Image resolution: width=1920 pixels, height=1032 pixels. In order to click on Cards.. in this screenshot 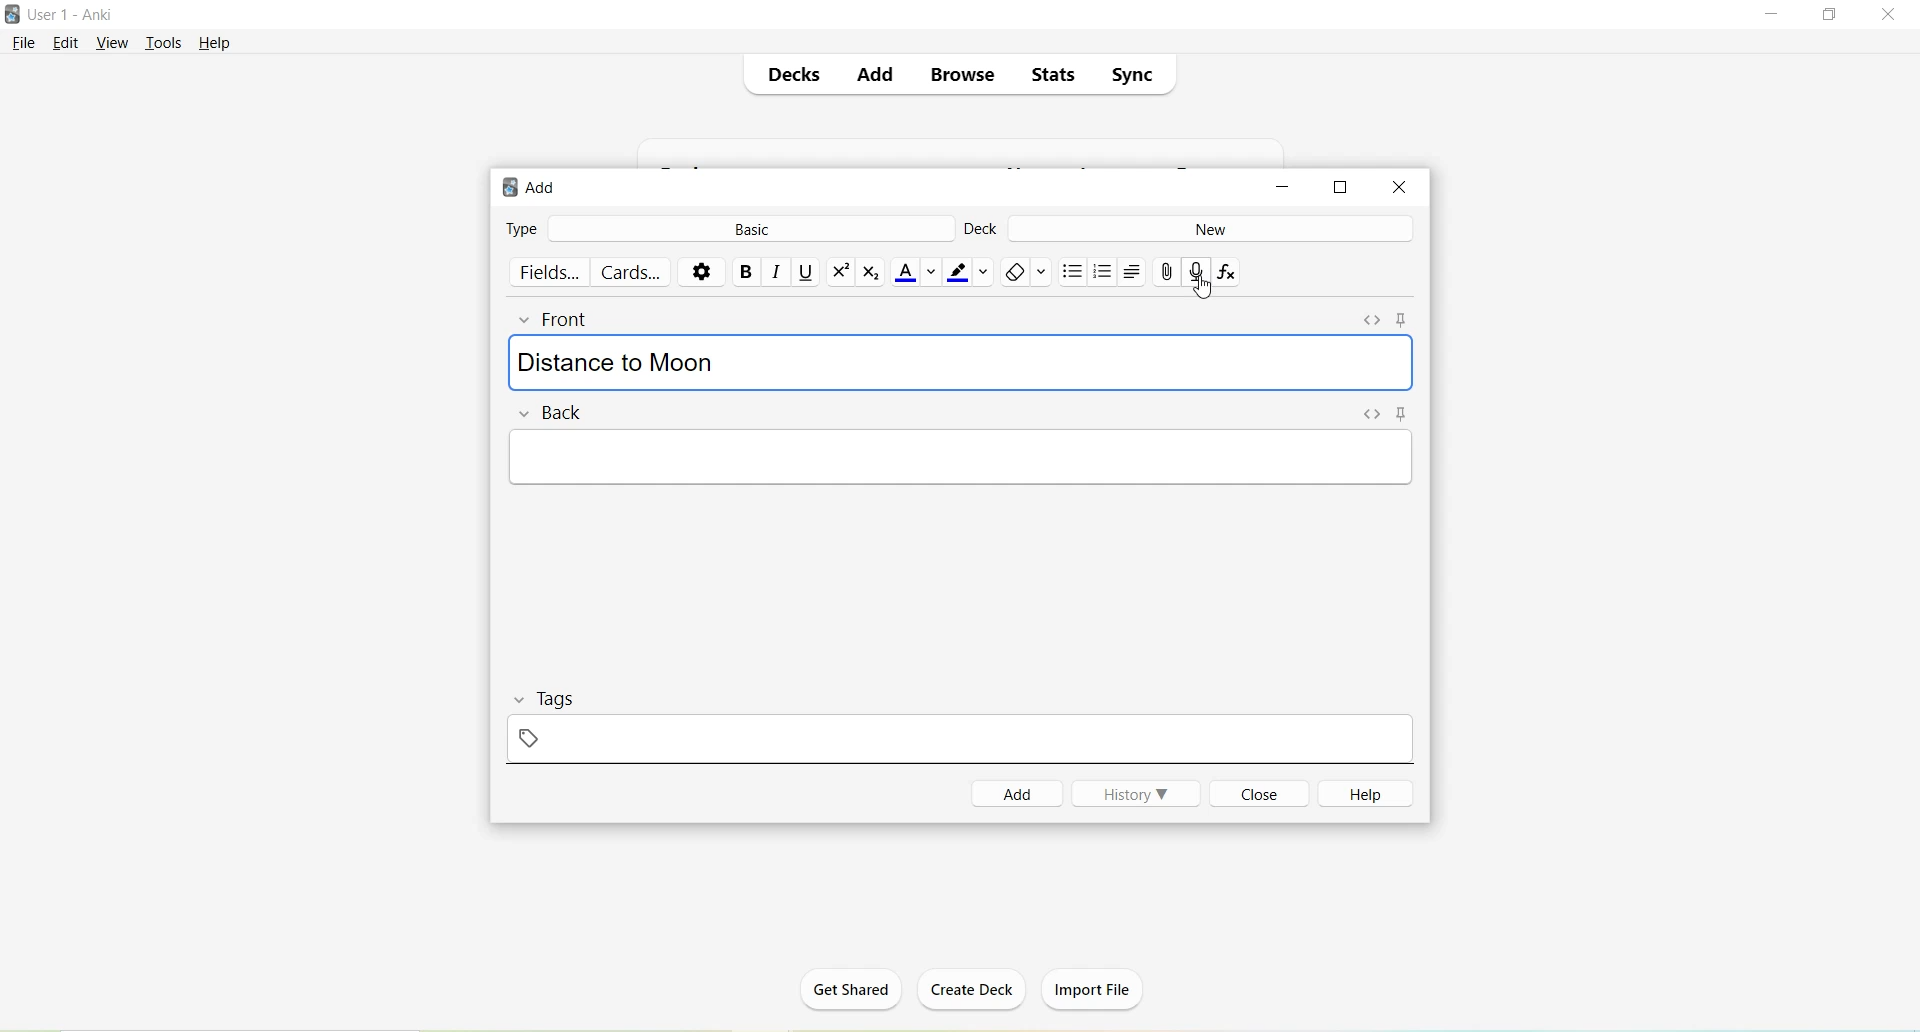, I will do `click(633, 272)`.